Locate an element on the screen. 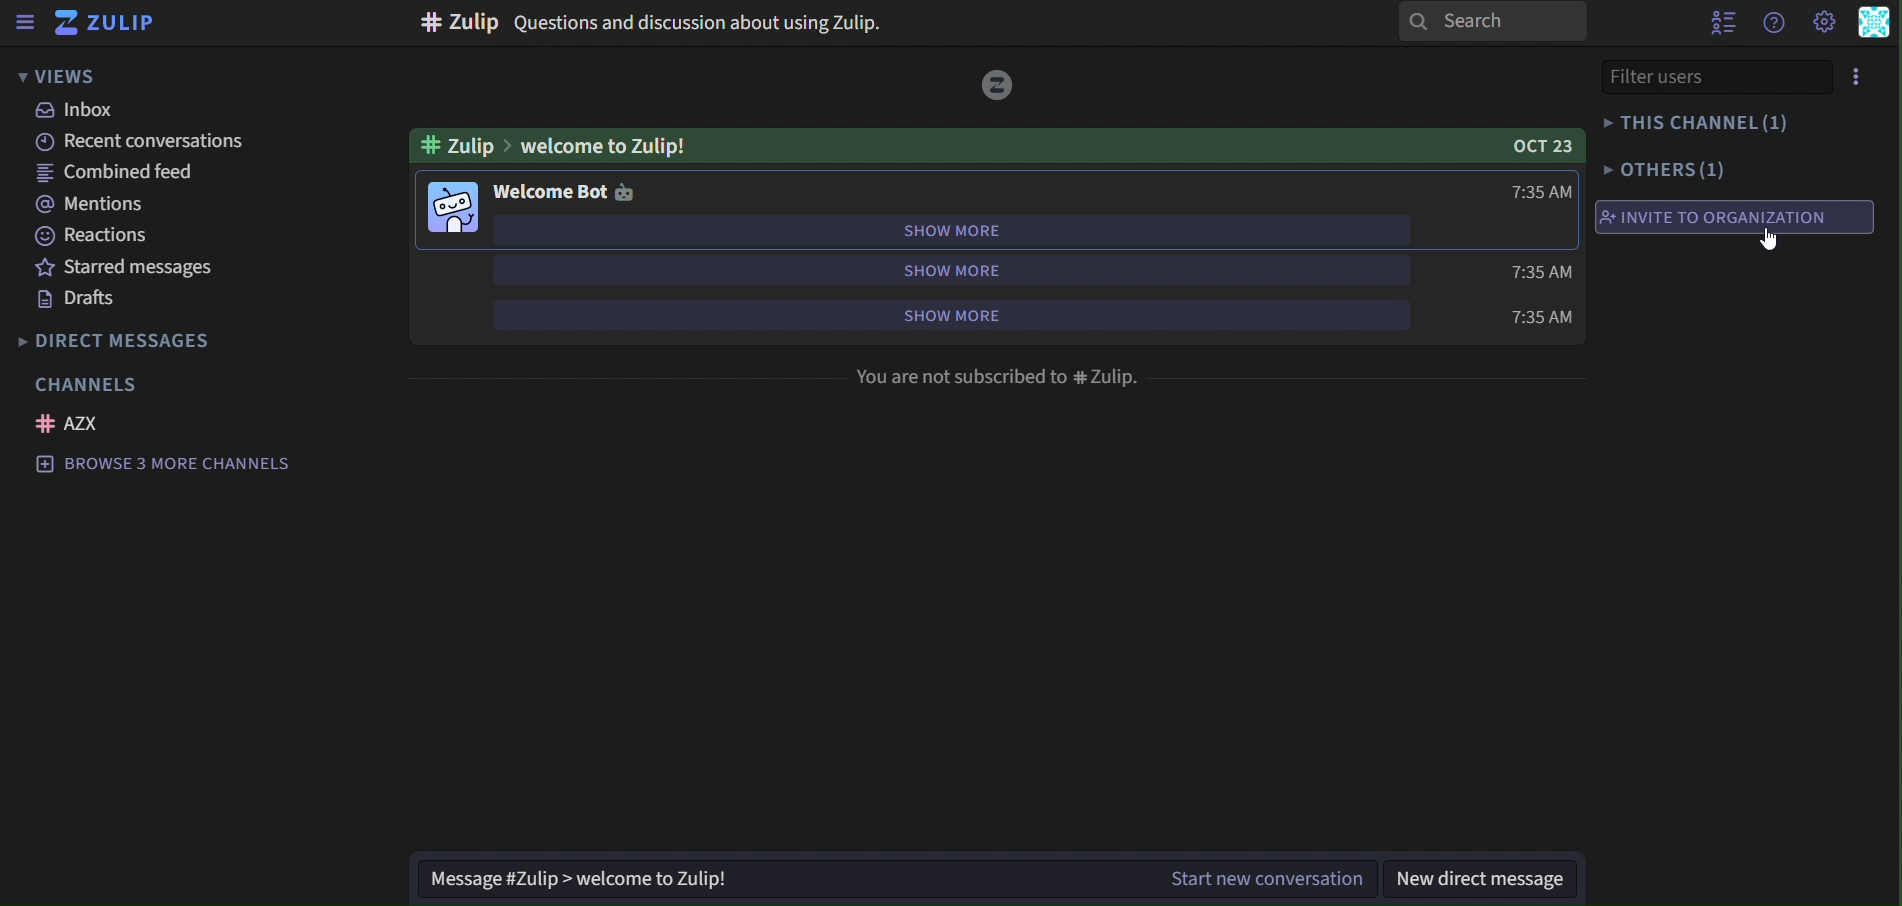 Image resolution: width=1902 pixels, height=906 pixels. main menu is located at coordinates (1824, 23).